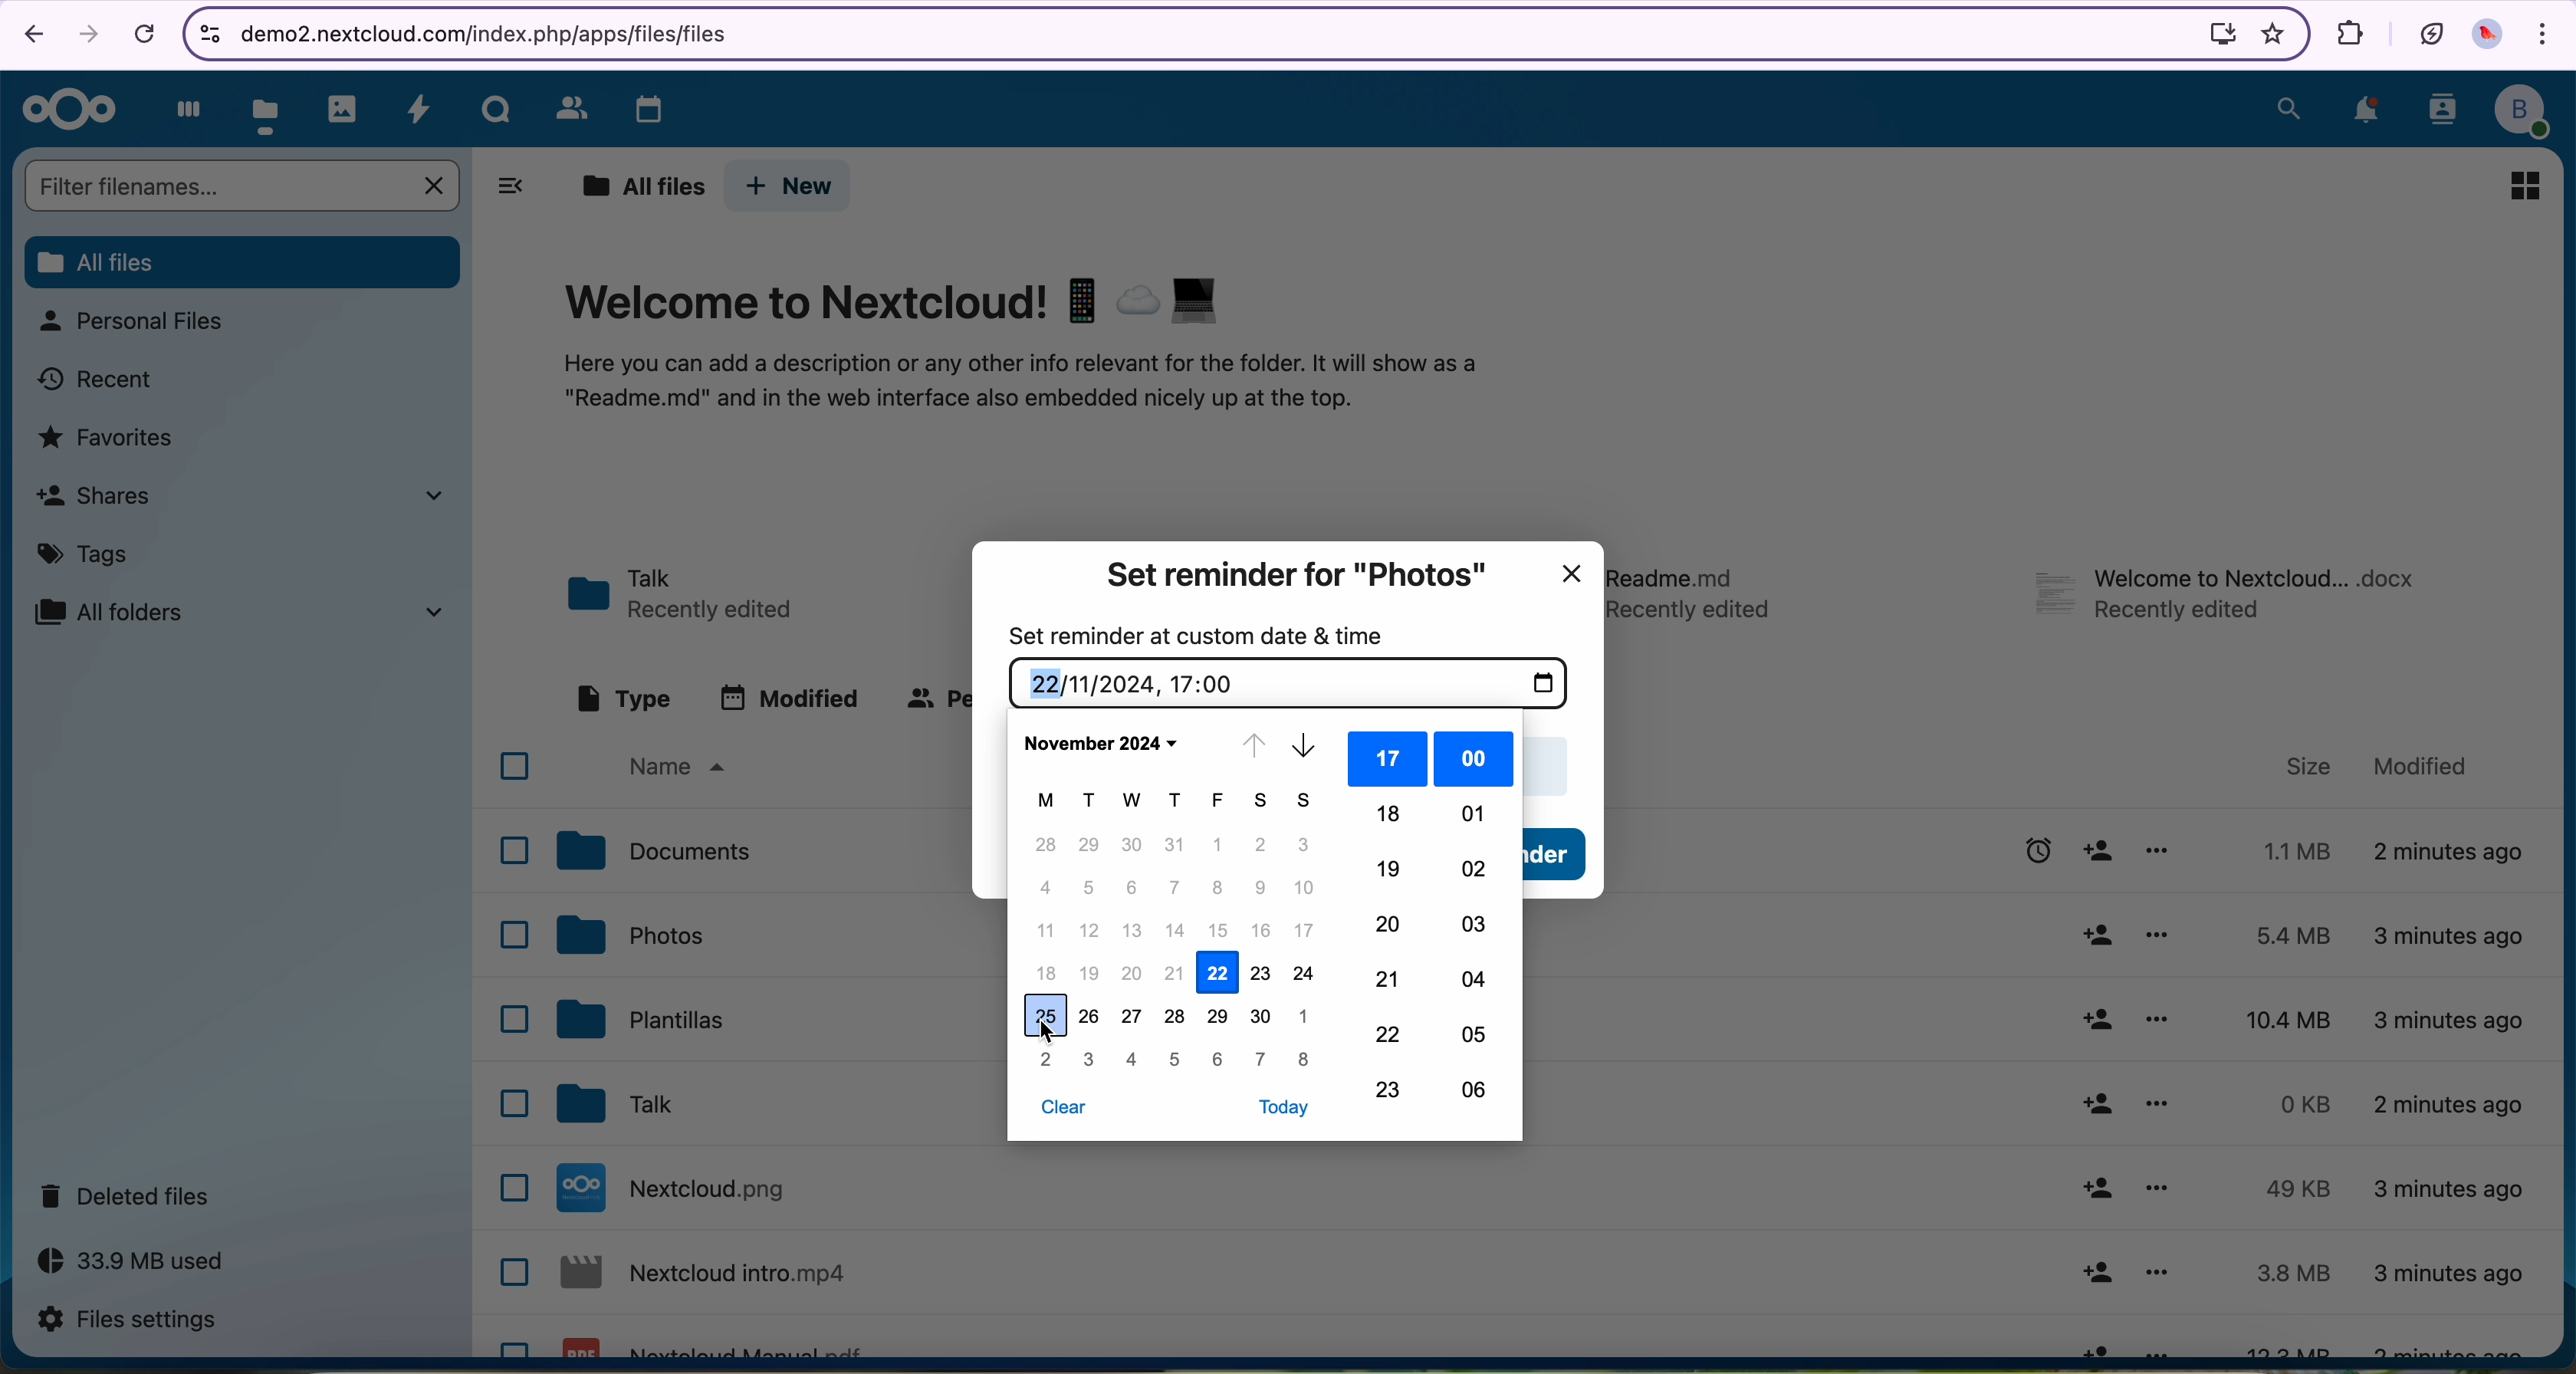 Image resolution: width=2576 pixels, height=1374 pixels. I want to click on modified, so click(790, 697).